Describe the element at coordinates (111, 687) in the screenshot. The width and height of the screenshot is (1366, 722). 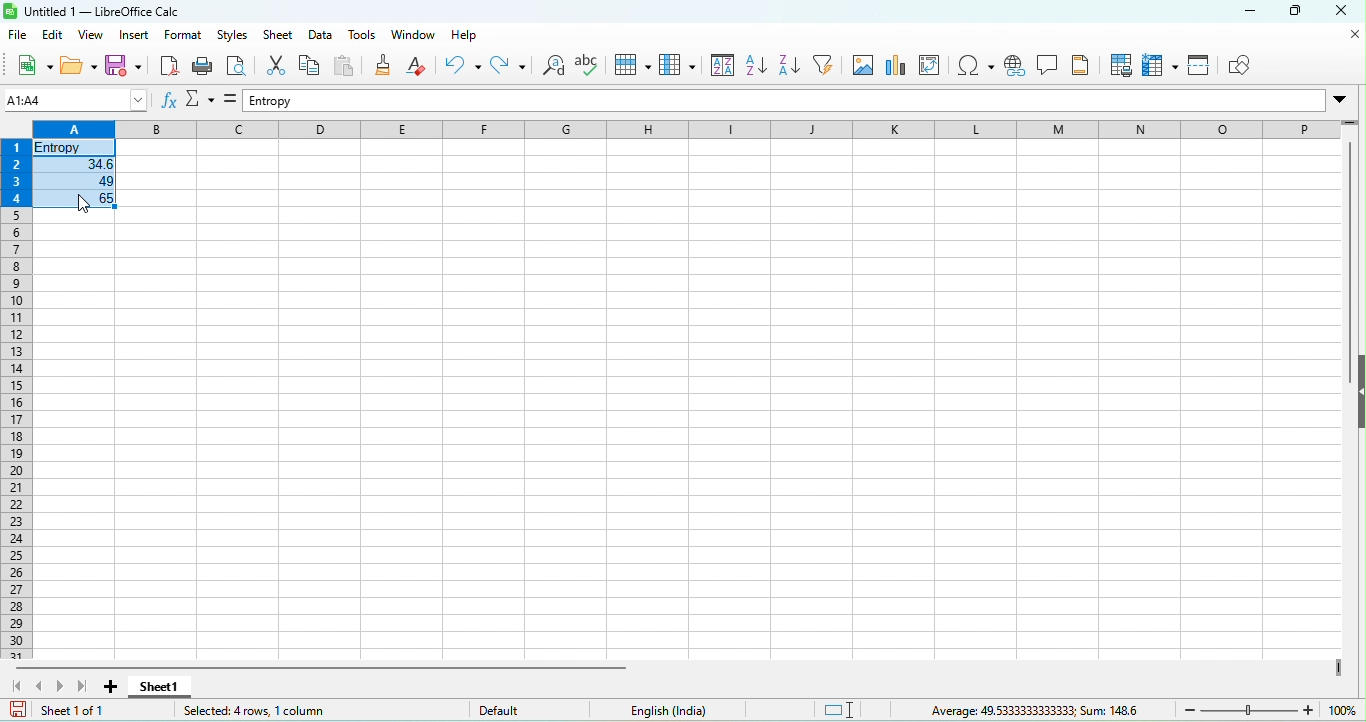
I see `add new sheet` at that location.